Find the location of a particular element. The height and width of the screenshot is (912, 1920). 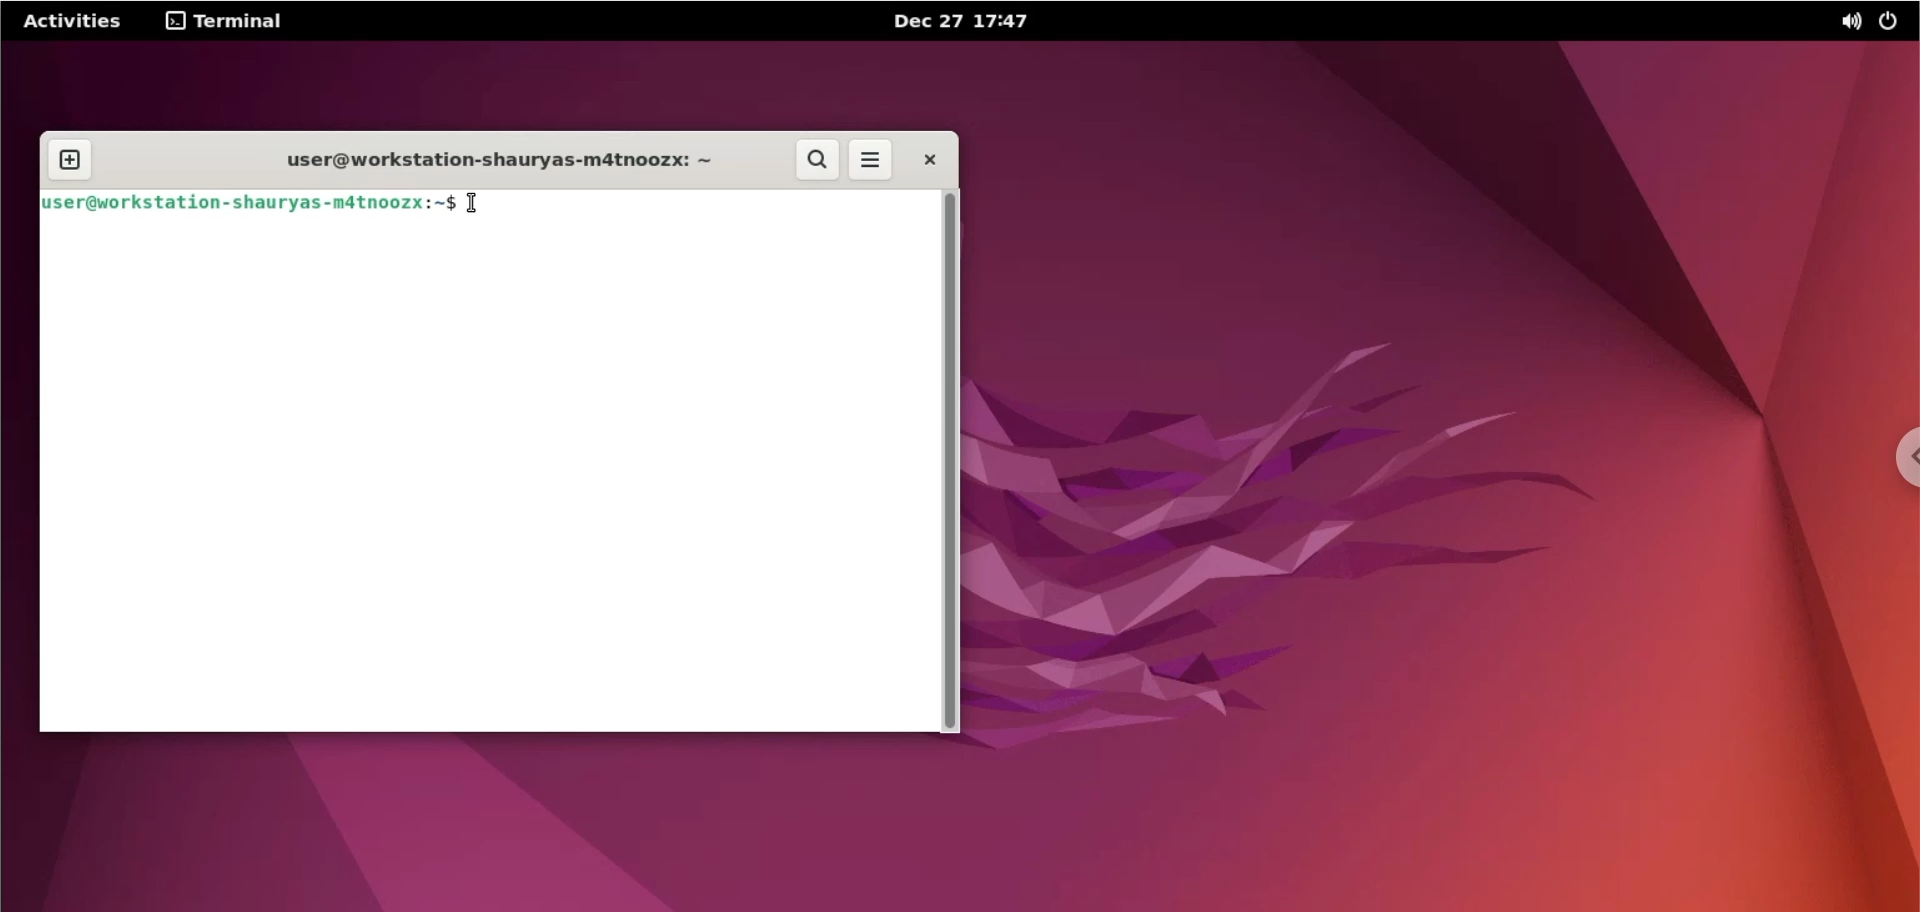

user@workstation-shauryas-m4tnoozx:~ is located at coordinates (490, 156).